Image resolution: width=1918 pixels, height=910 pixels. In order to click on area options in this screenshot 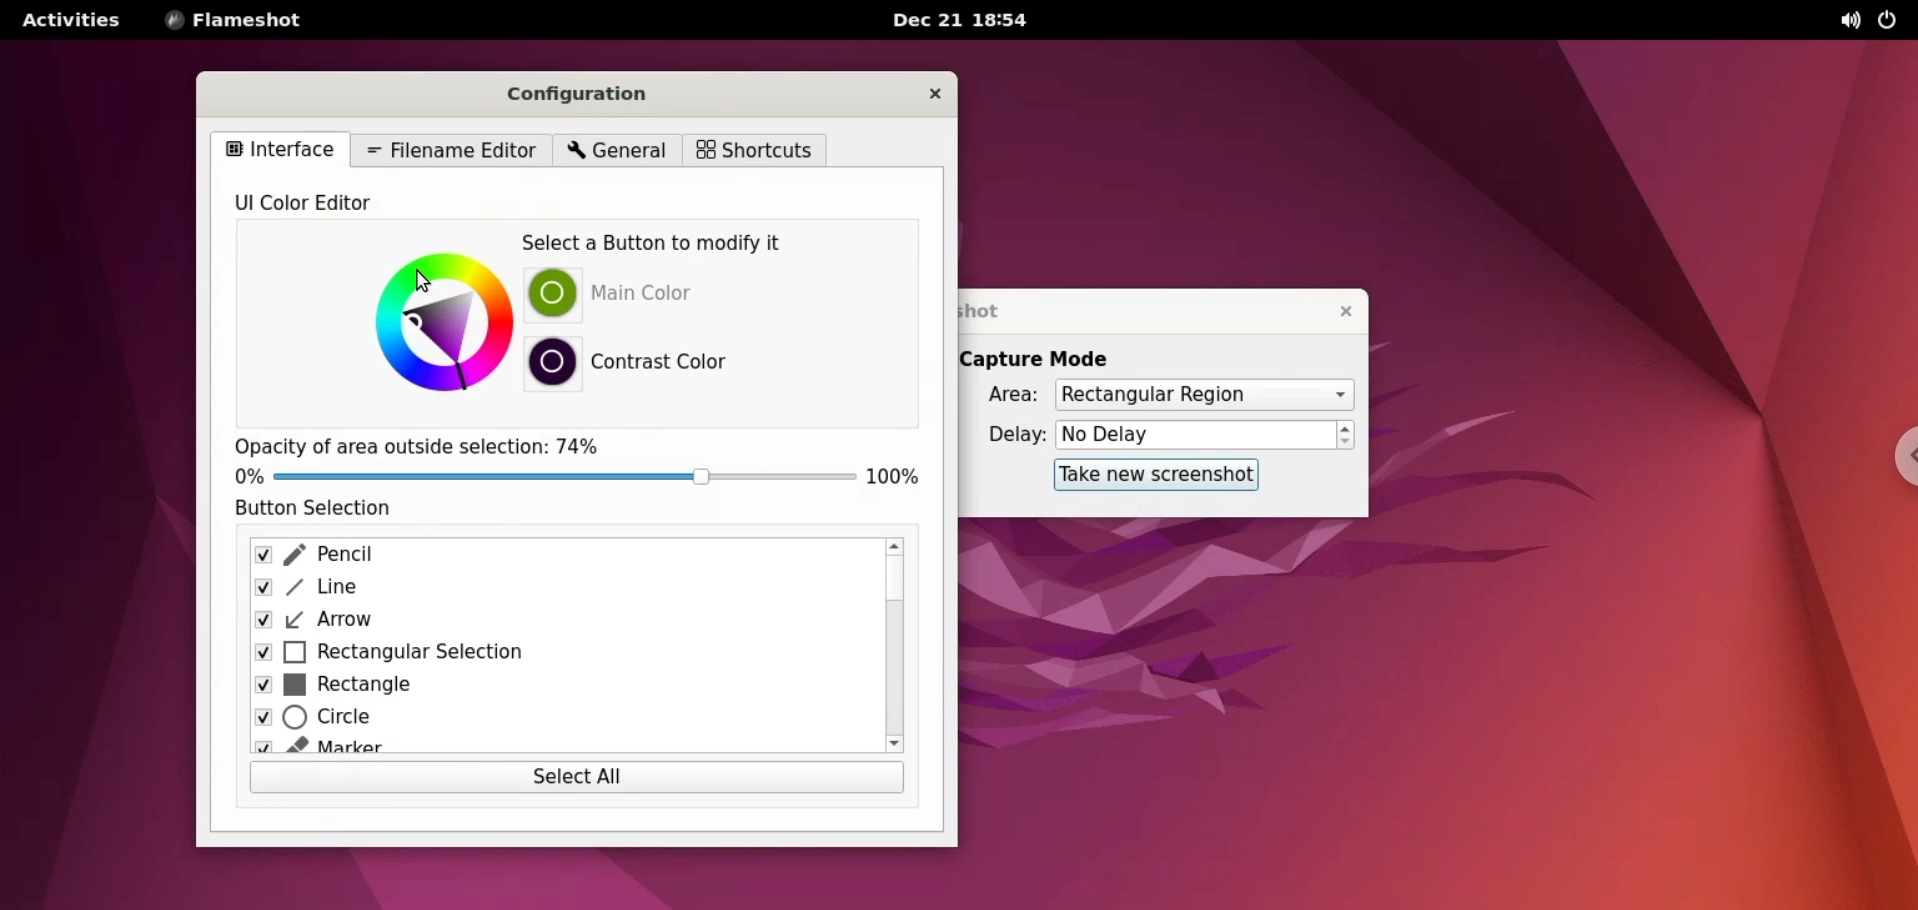, I will do `click(1204, 396)`.